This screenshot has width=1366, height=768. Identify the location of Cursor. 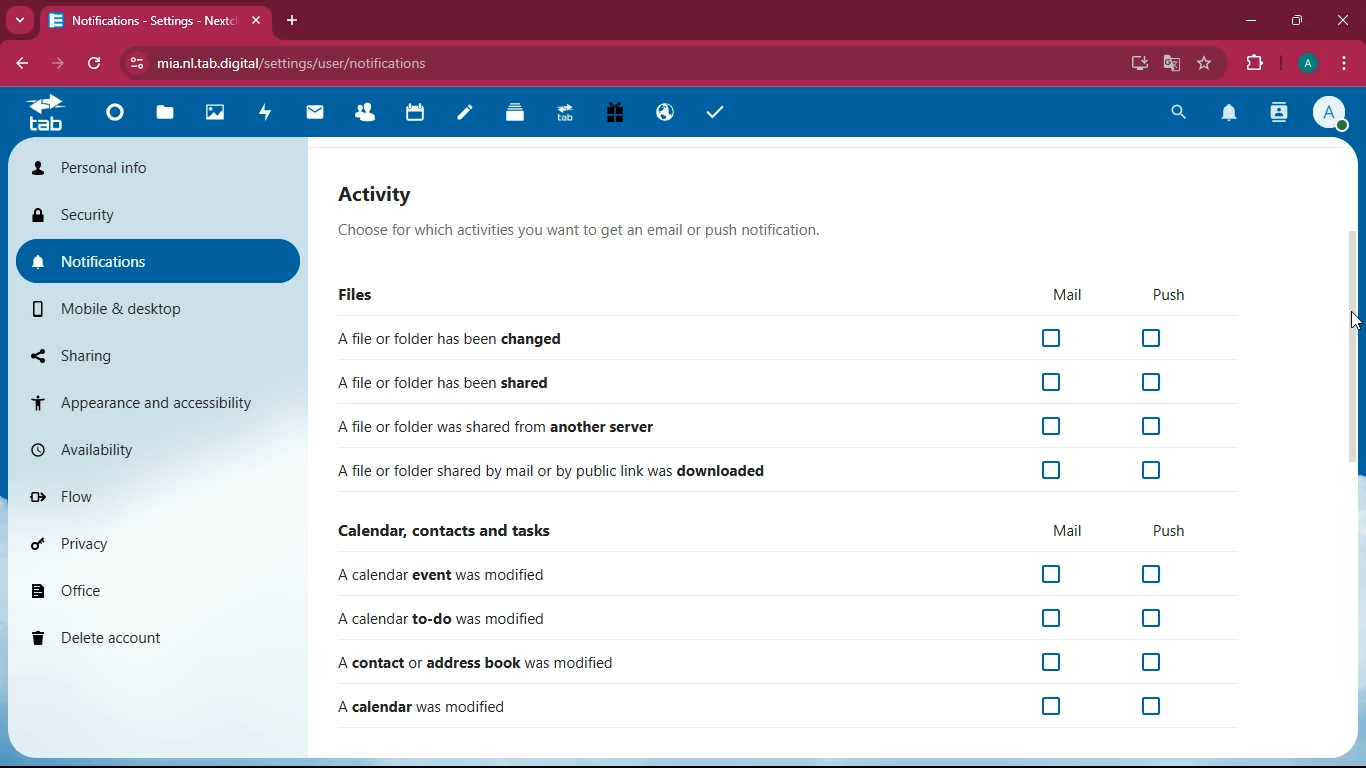
(1355, 319).